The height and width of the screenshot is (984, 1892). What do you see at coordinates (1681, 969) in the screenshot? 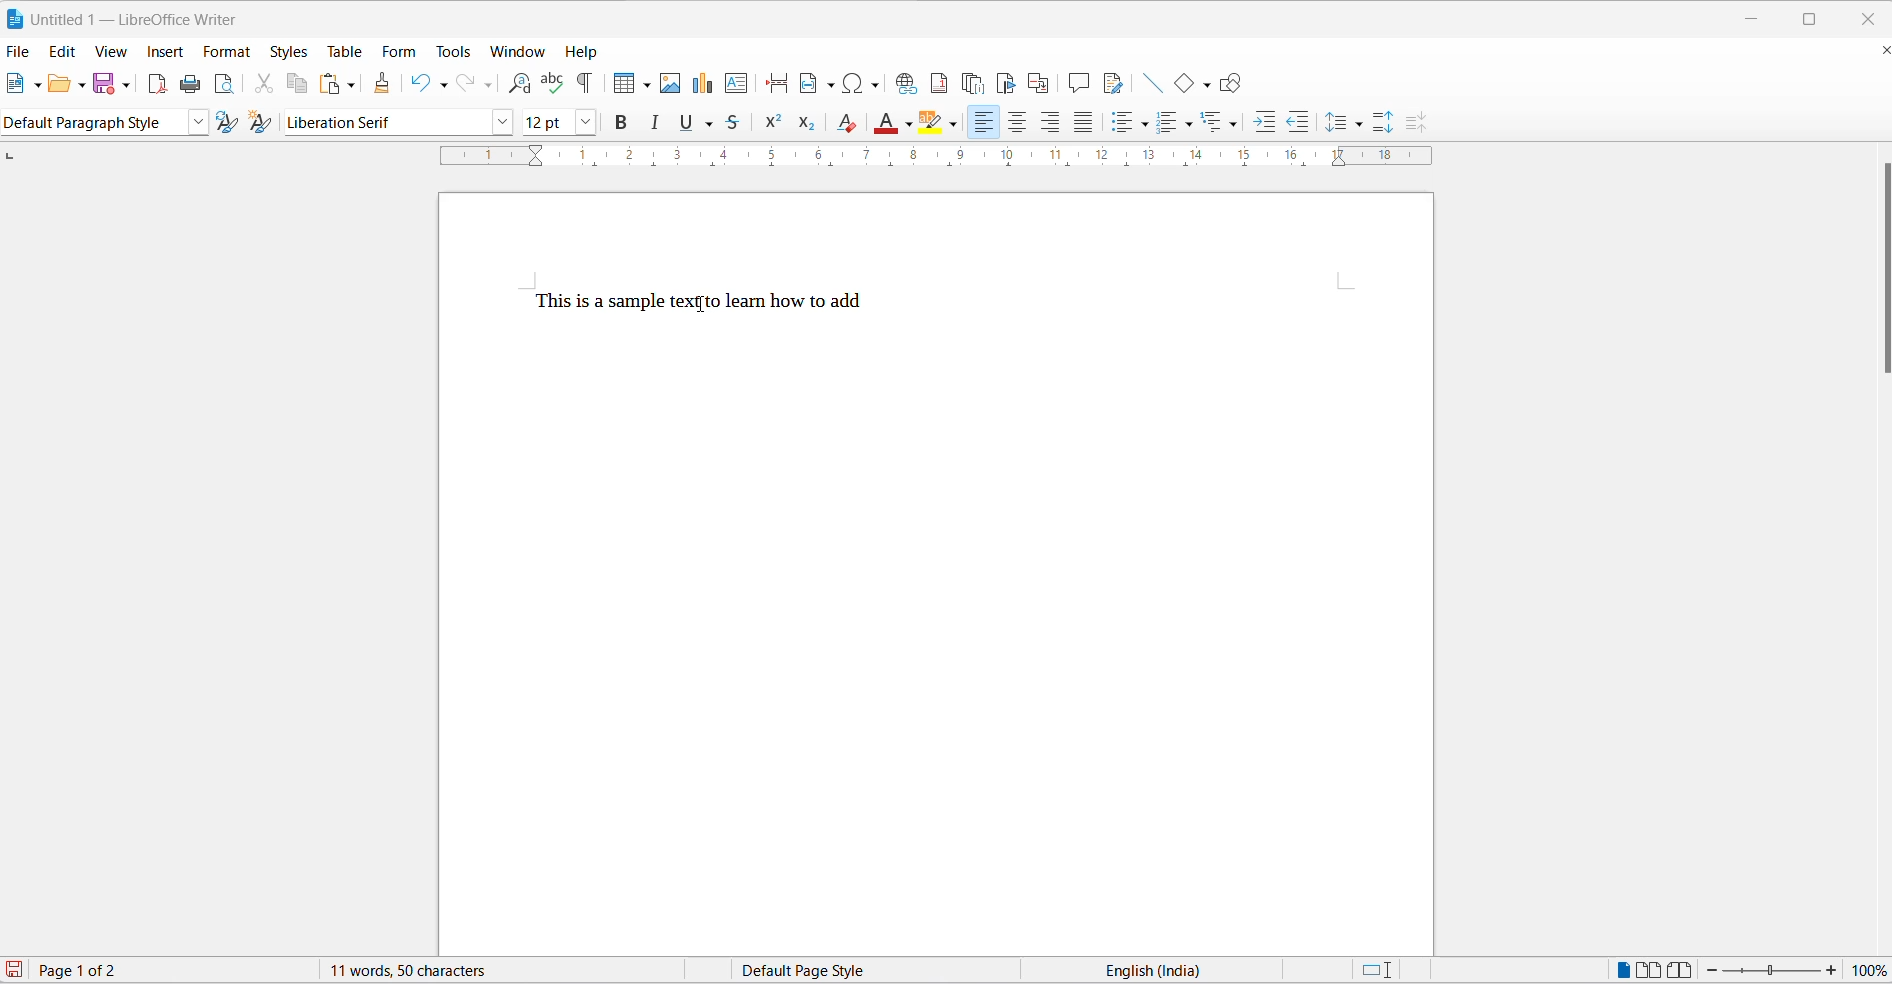
I see `book view` at bounding box center [1681, 969].